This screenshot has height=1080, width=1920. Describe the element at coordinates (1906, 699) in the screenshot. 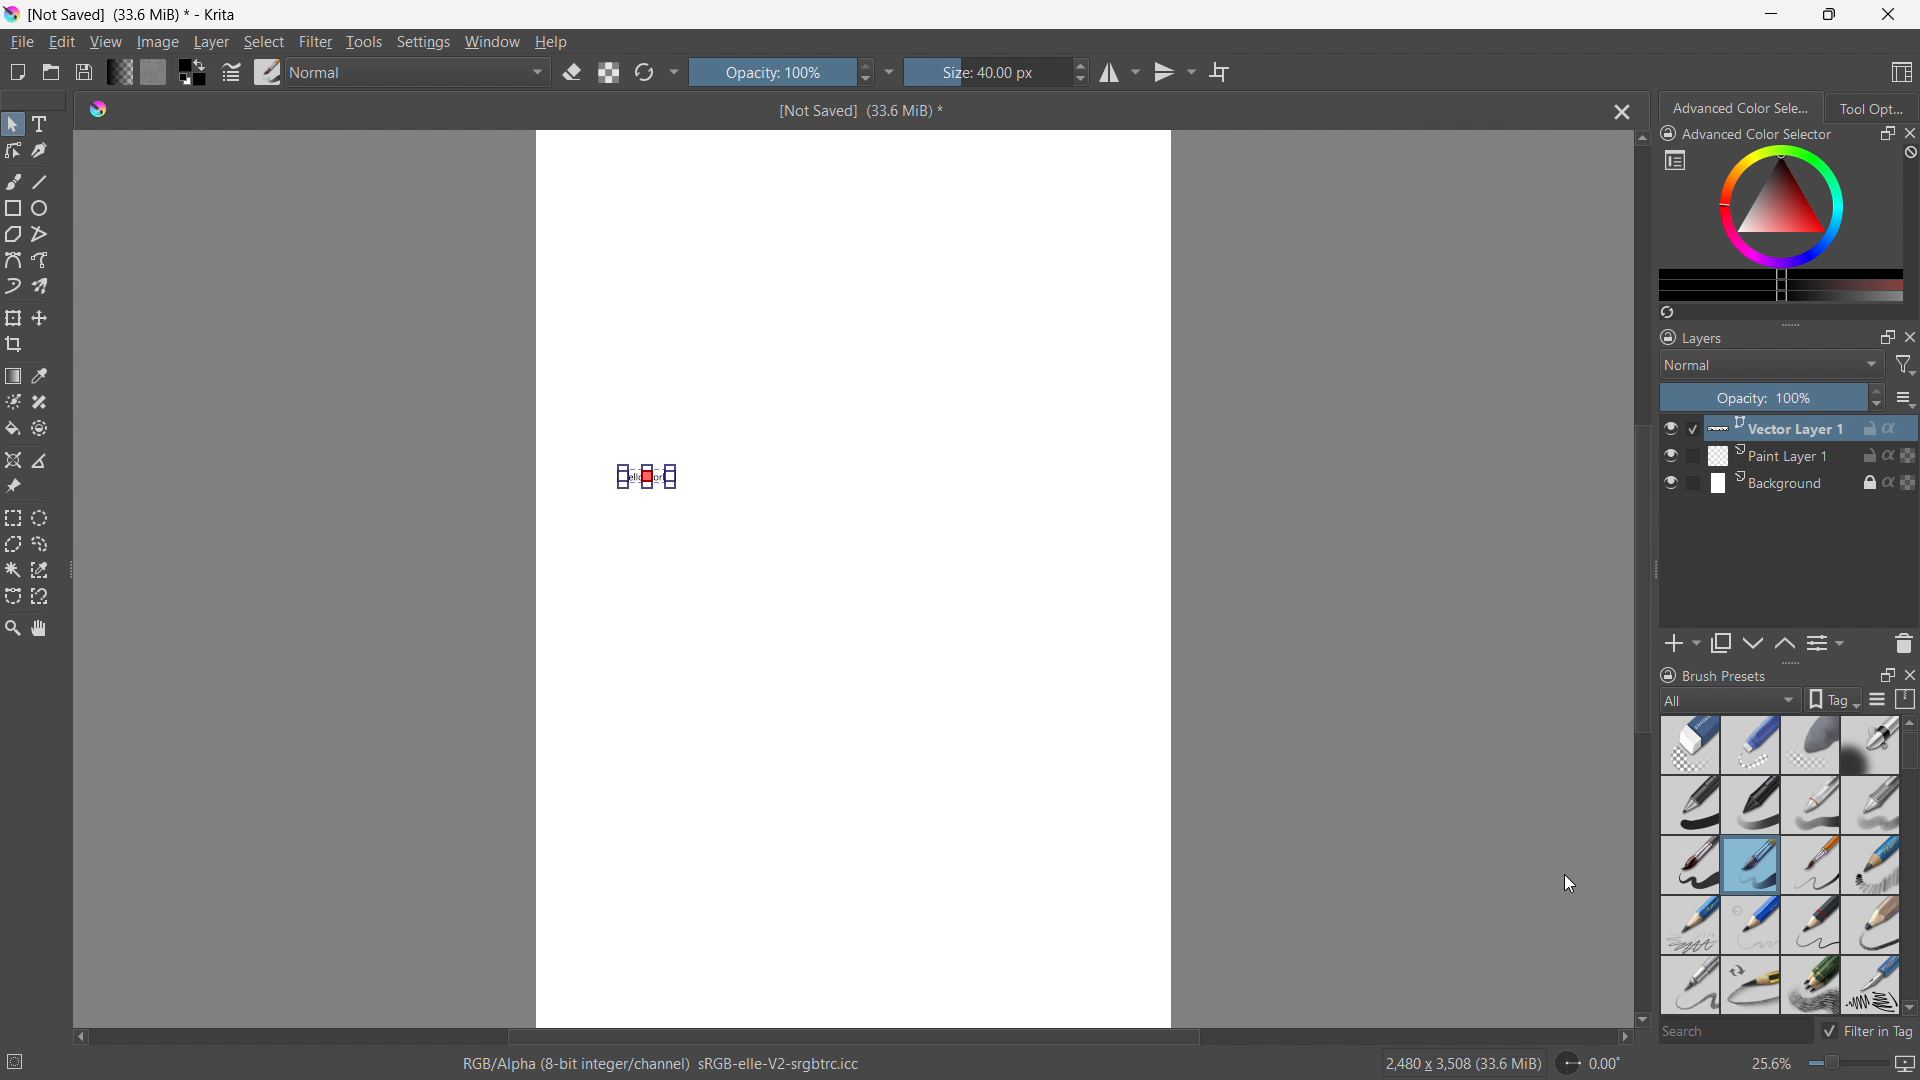

I see `storage resource` at that location.